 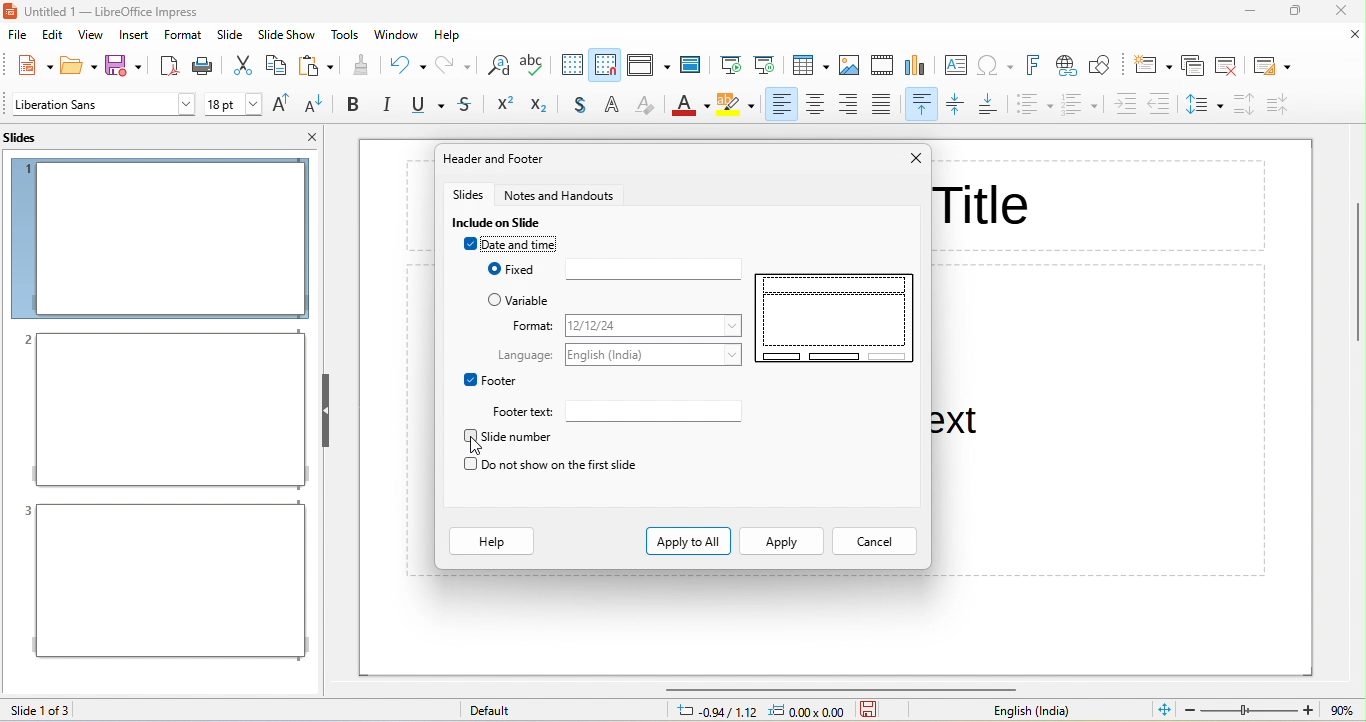 I want to click on font color, so click(x=689, y=108).